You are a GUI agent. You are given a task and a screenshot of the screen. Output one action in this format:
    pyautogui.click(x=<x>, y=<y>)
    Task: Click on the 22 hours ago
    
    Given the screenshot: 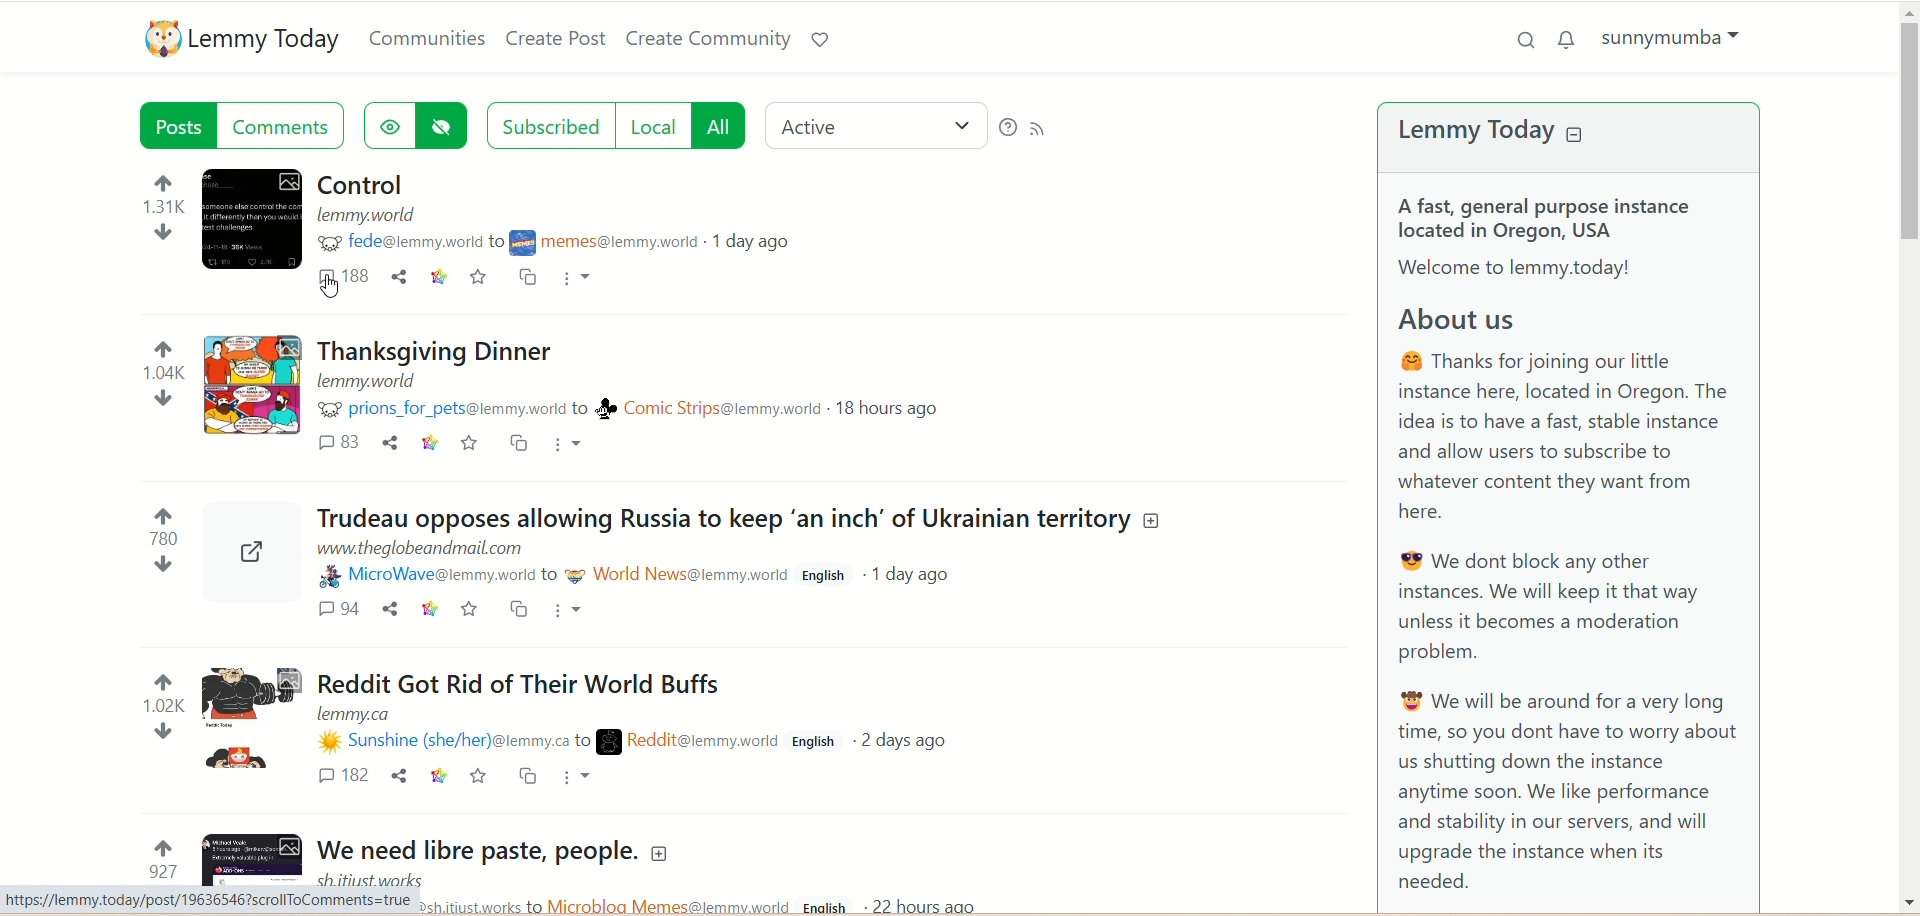 What is the action you would take?
    pyautogui.click(x=936, y=905)
    